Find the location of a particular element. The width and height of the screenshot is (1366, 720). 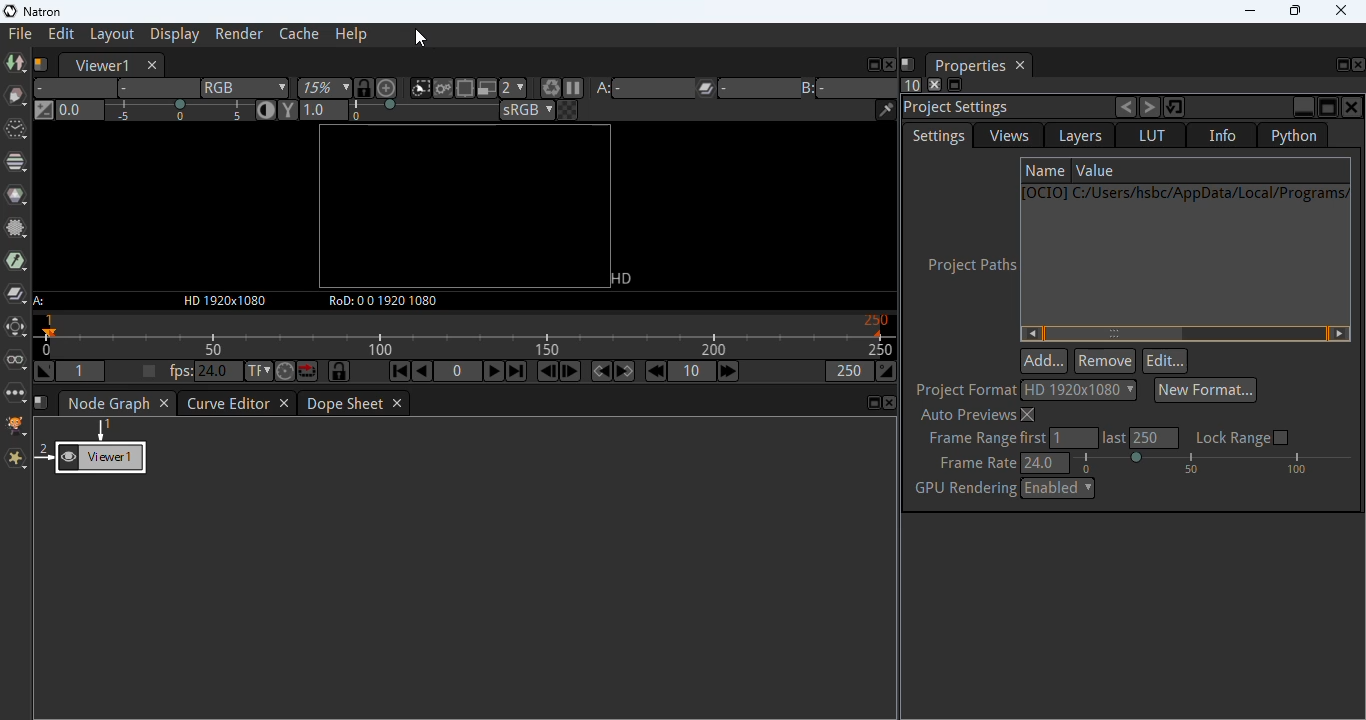

image is located at coordinates (15, 65).